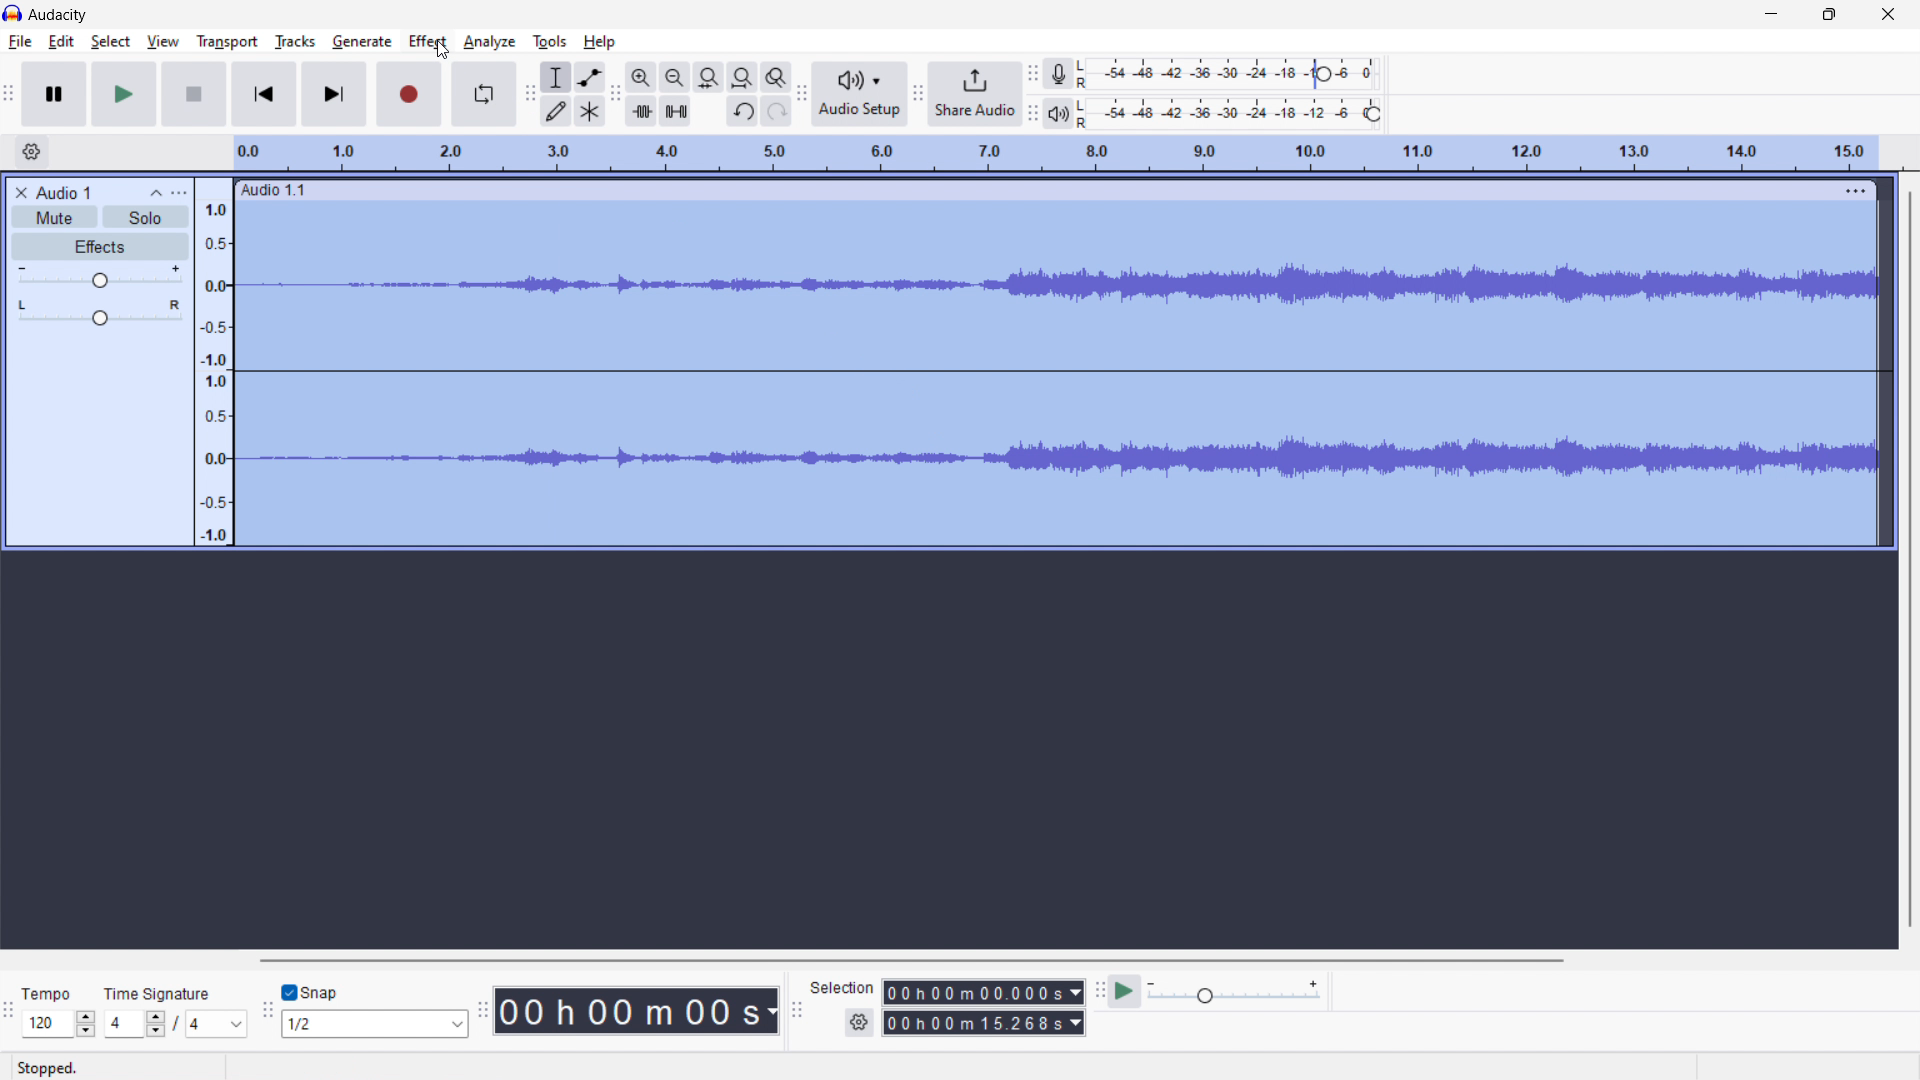 The width and height of the screenshot is (1920, 1080). I want to click on fit project to width, so click(743, 77).